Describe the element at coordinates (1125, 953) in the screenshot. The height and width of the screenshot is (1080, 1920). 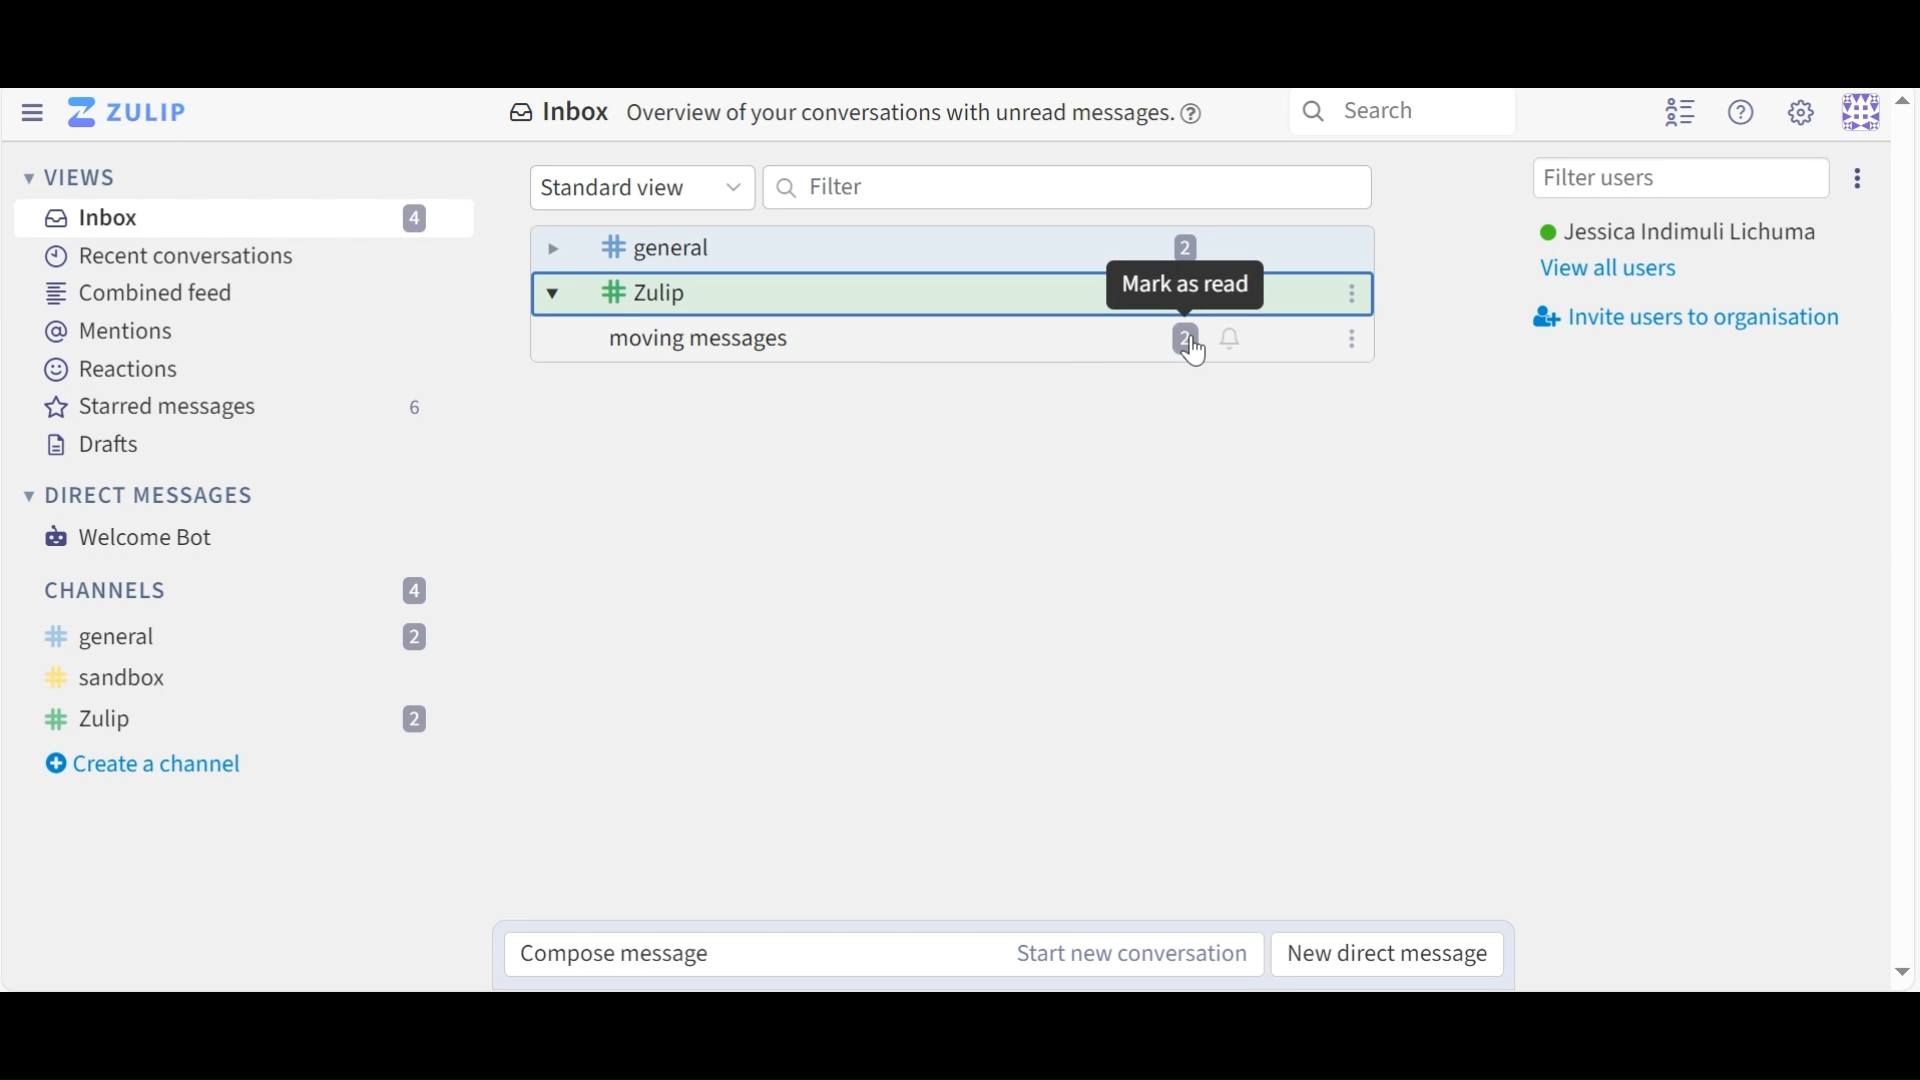
I see `New Channel message` at that location.